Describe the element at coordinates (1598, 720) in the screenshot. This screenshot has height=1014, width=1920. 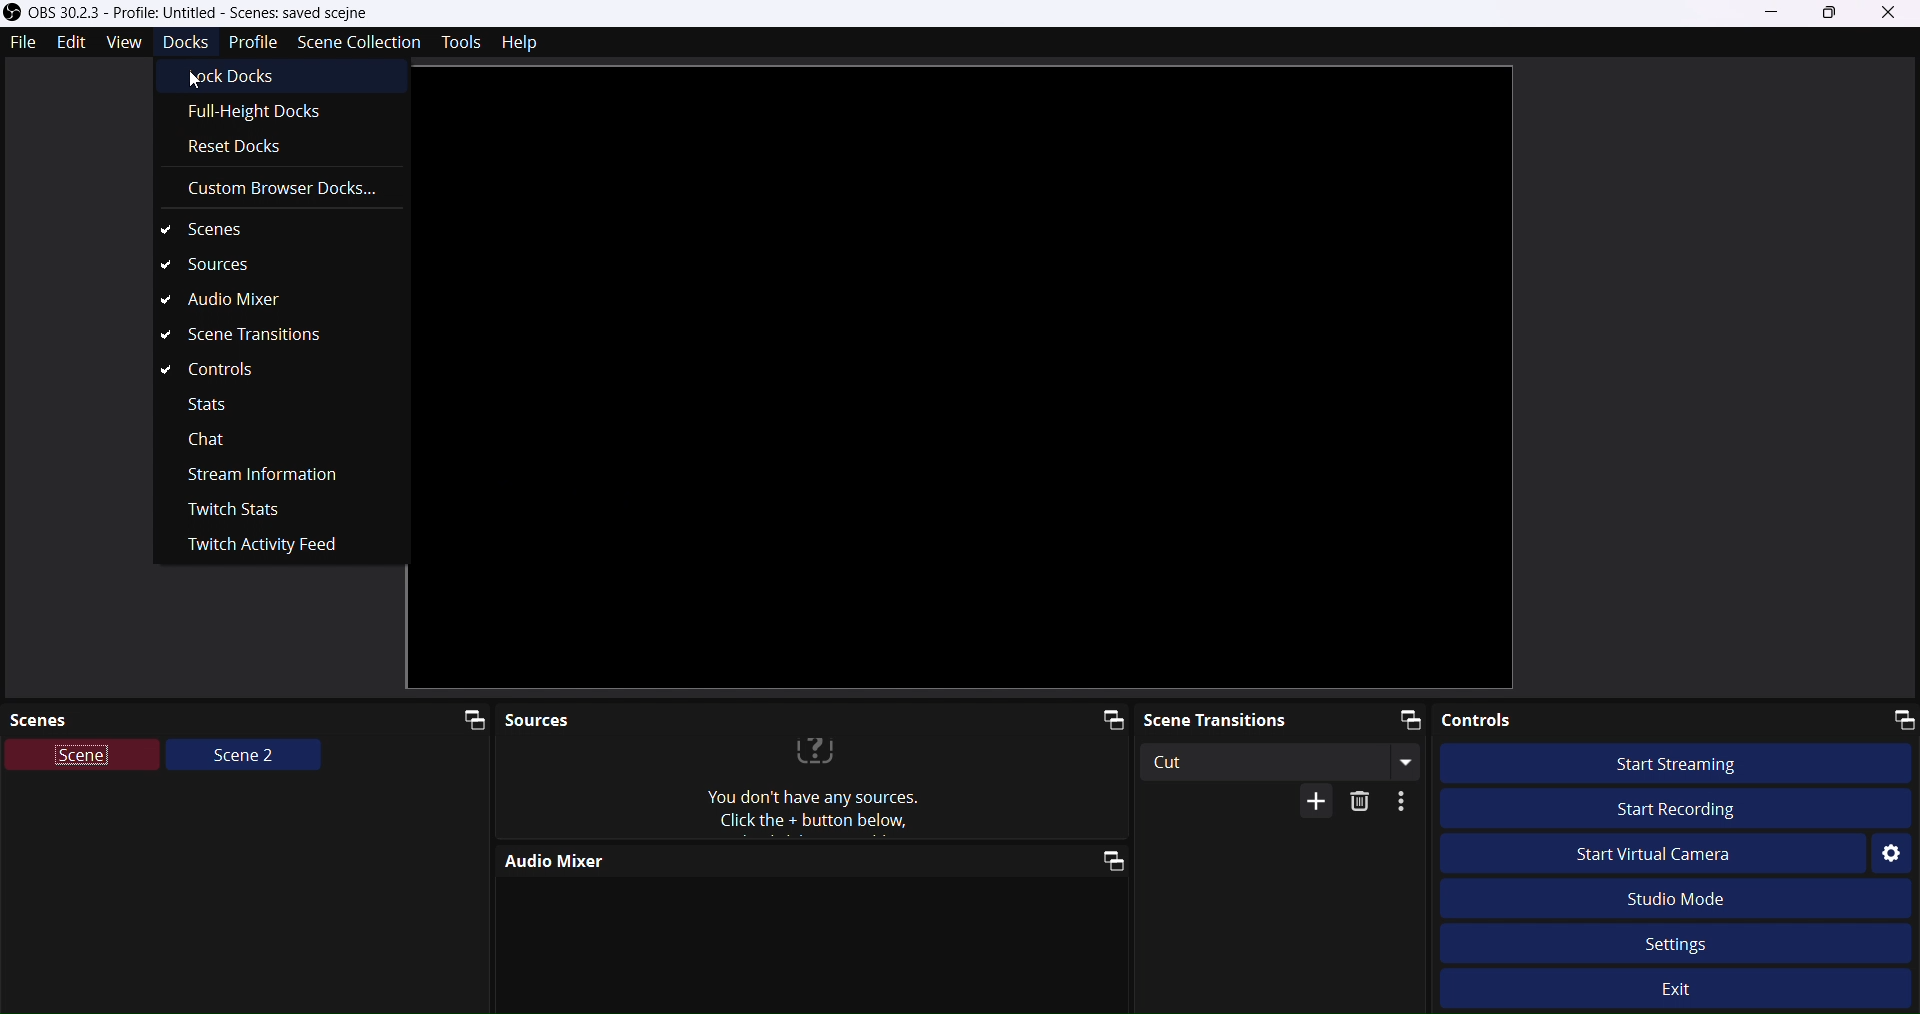
I see `Controls` at that location.